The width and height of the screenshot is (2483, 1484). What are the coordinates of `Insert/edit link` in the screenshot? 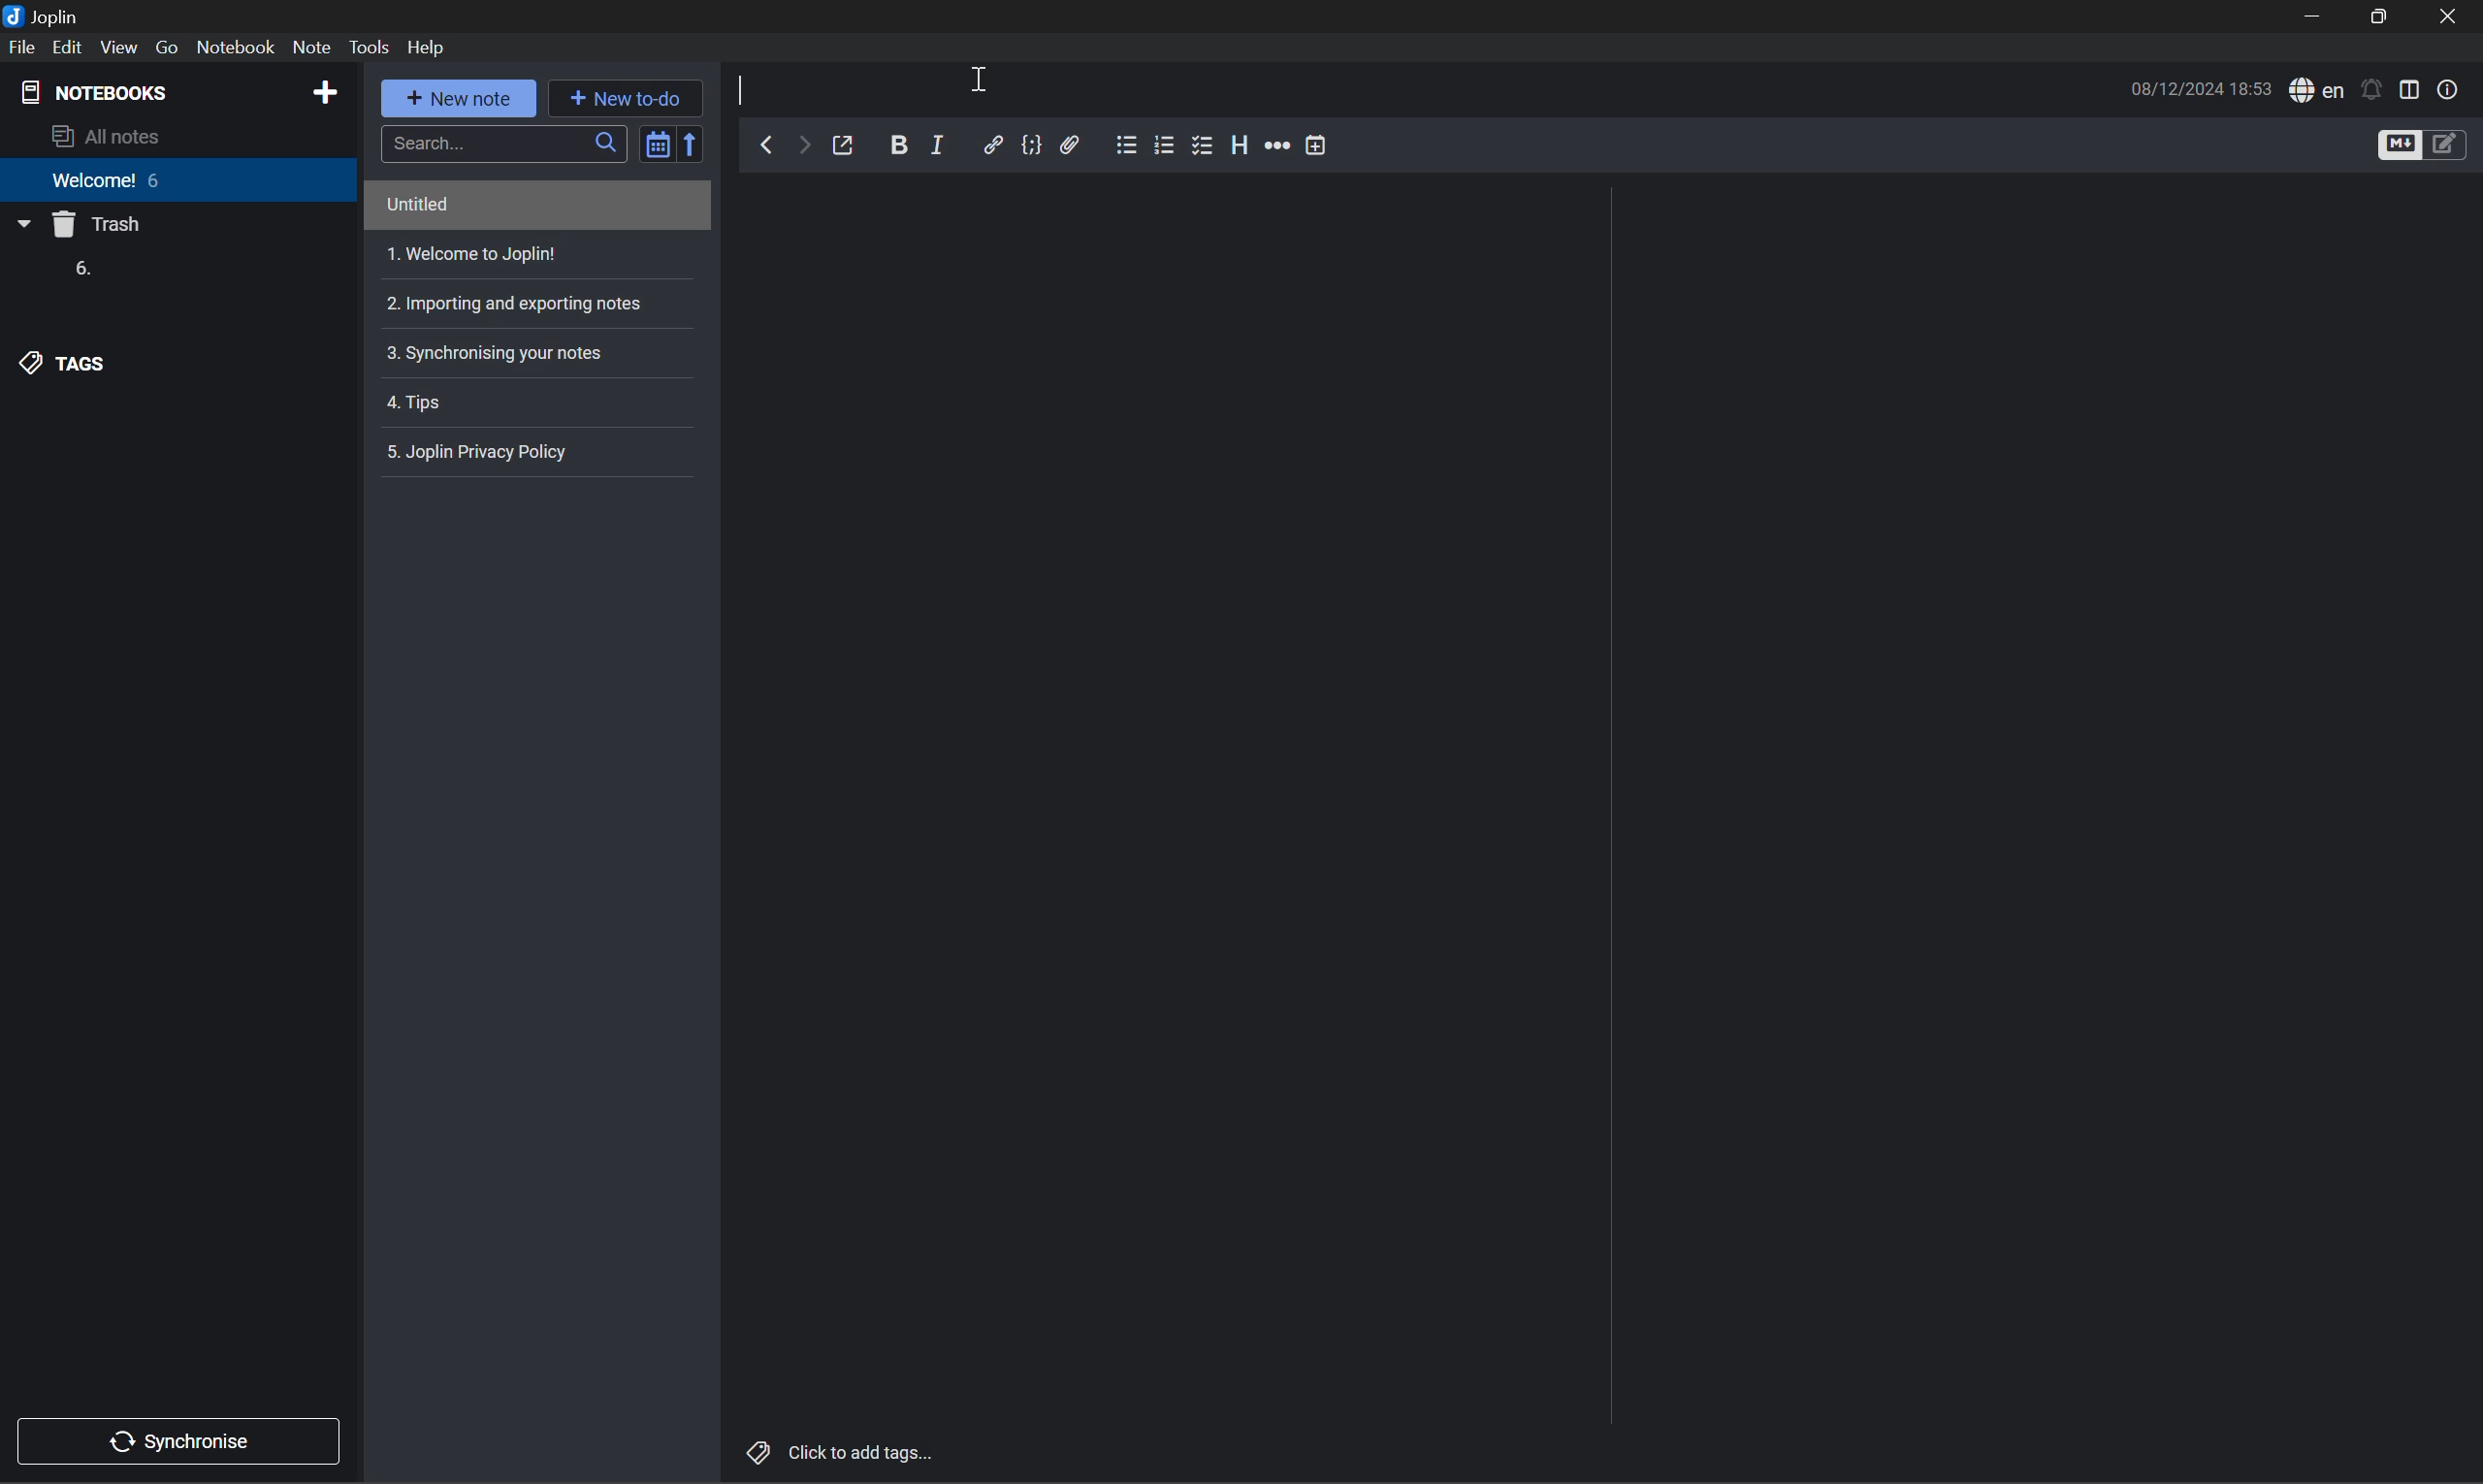 It's located at (992, 143).